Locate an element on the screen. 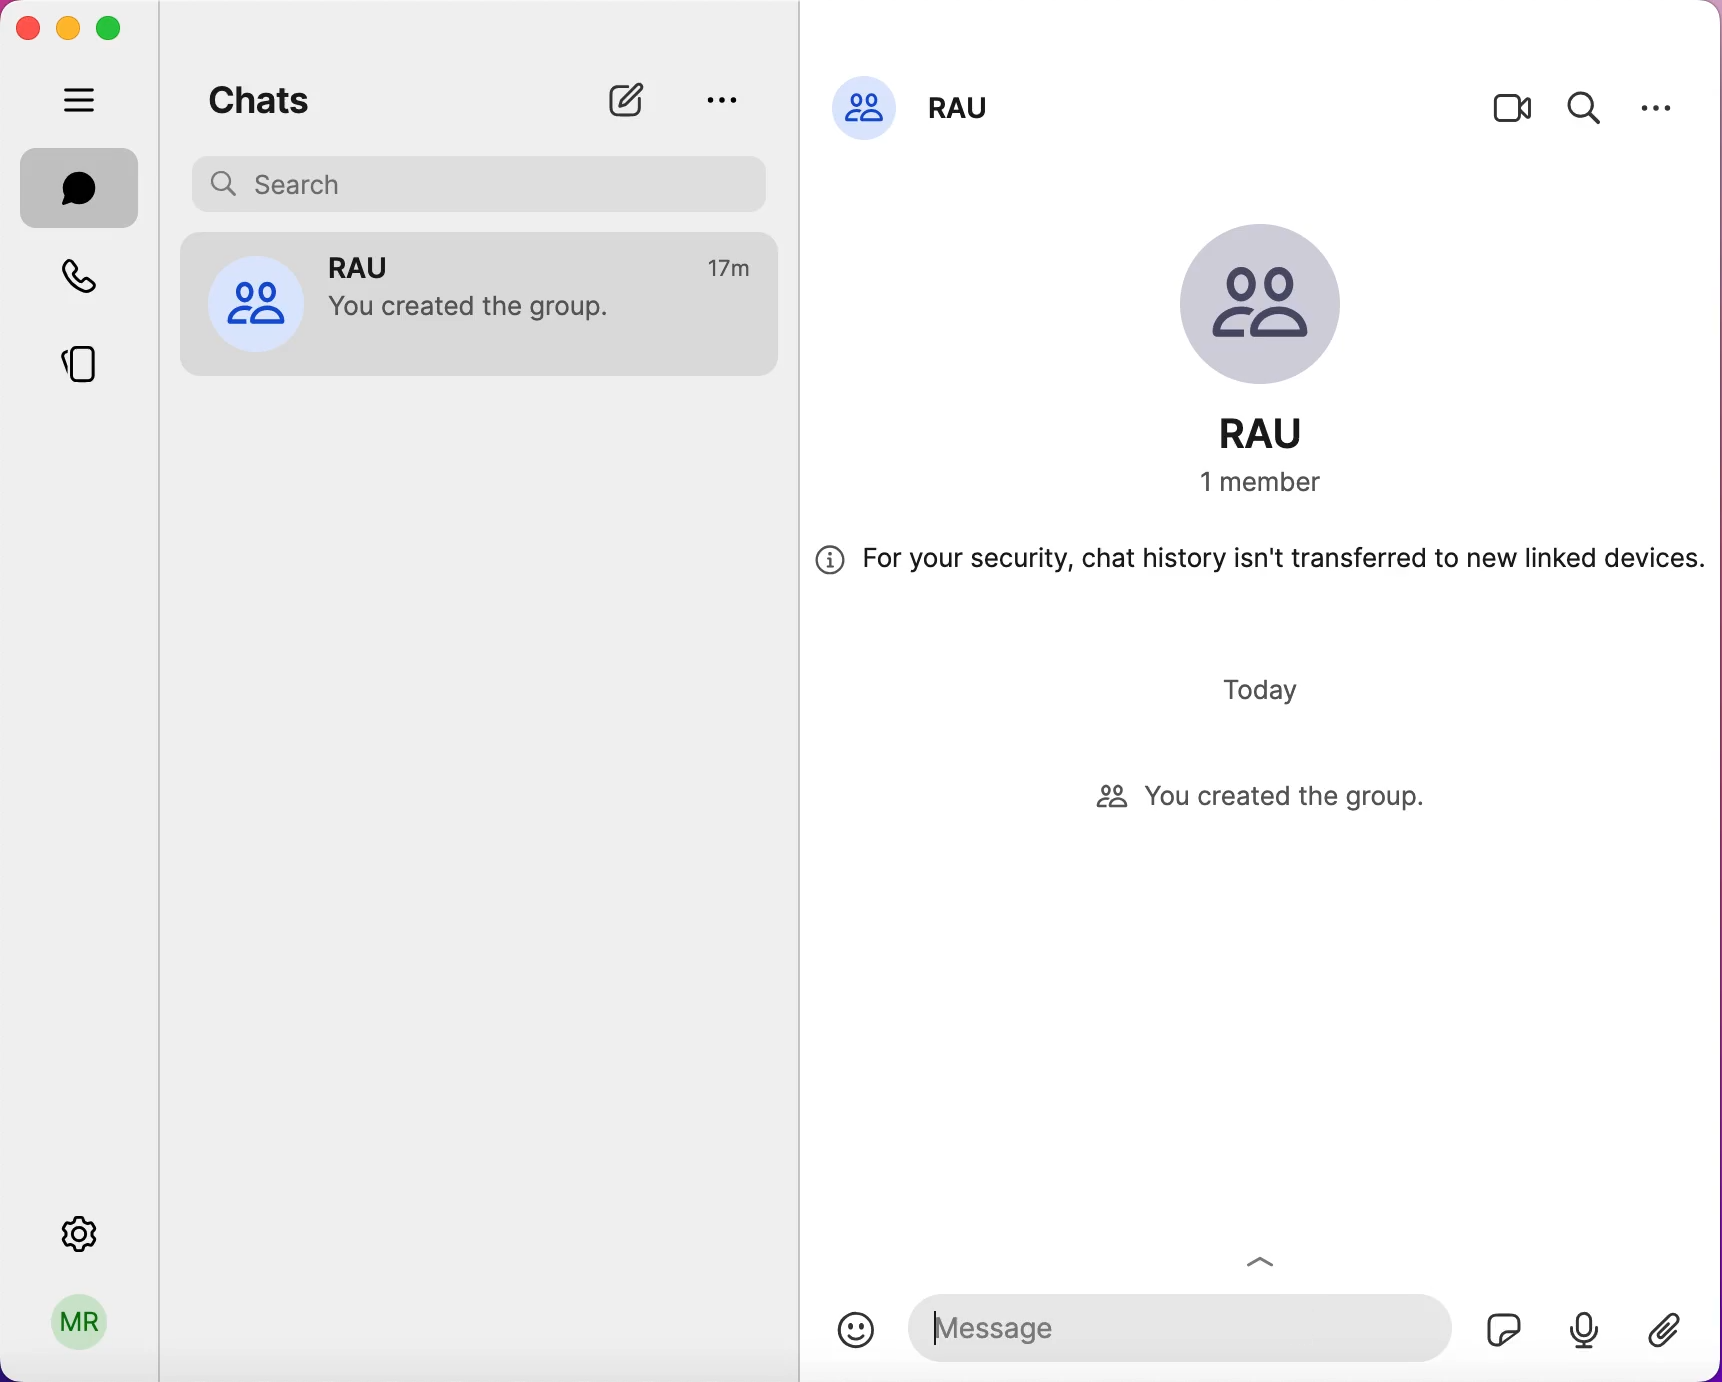  close is located at coordinates (27, 28).